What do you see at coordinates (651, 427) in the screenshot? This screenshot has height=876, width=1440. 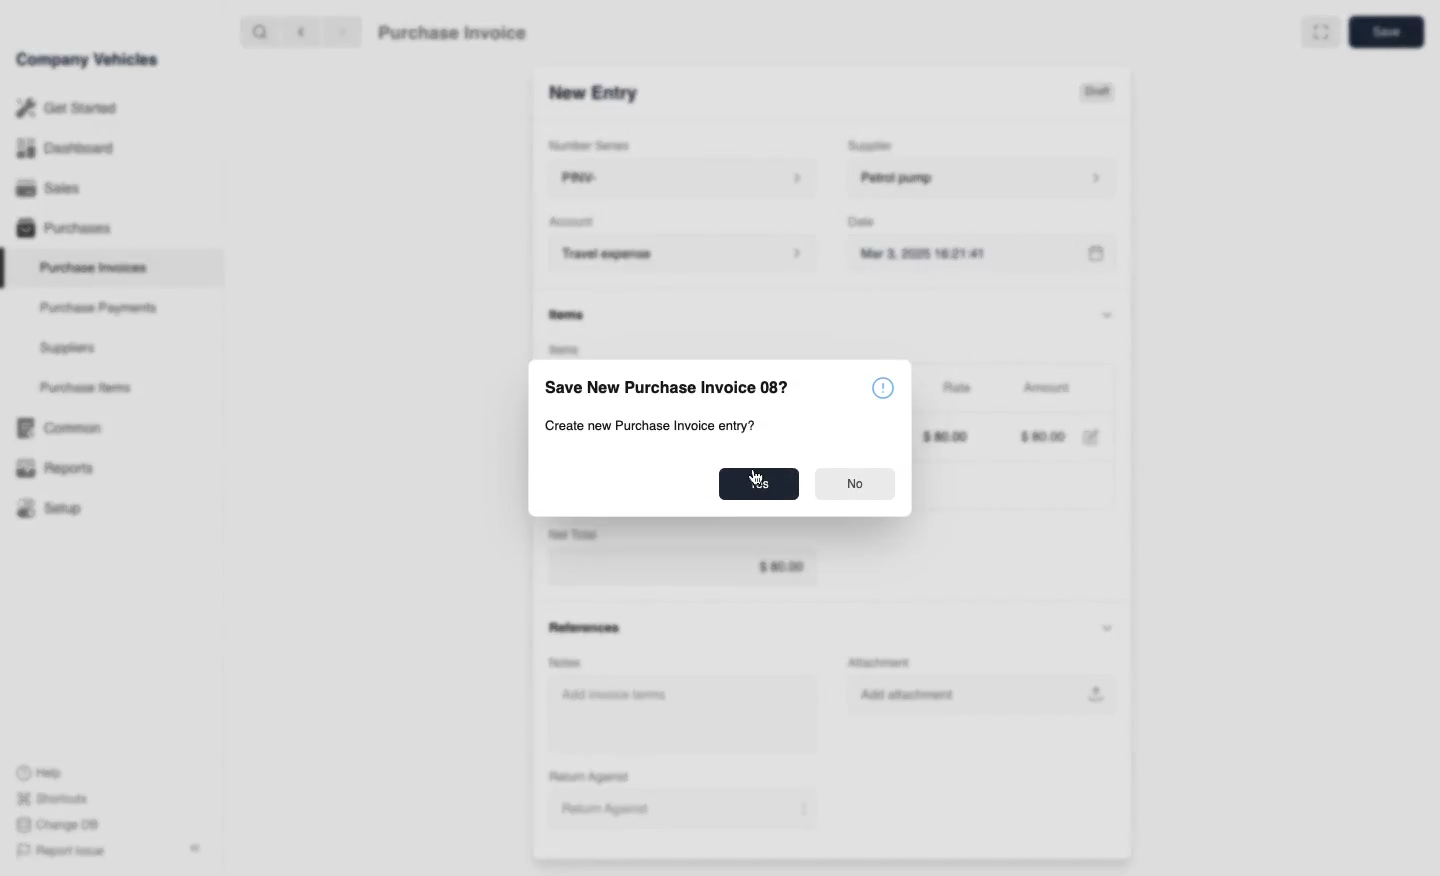 I see `Create new Purchase Invoice entry?` at bounding box center [651, 427].